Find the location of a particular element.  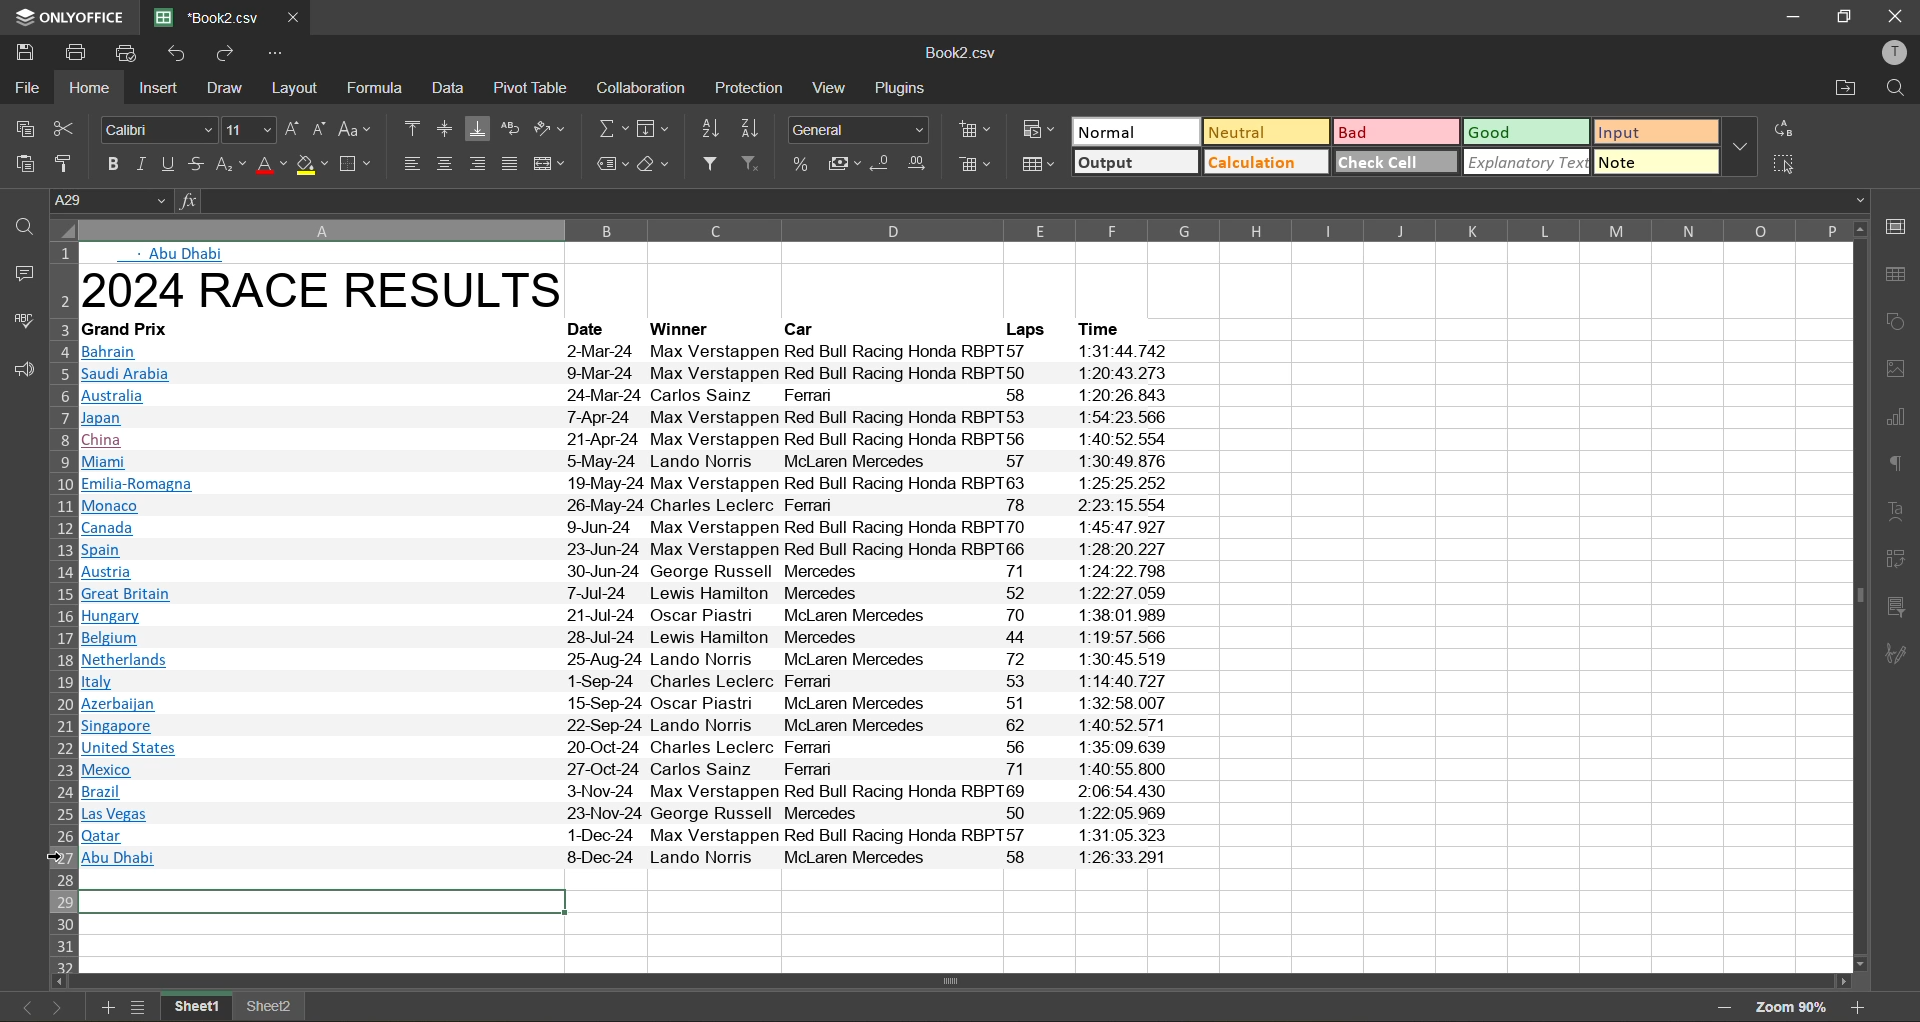

Abu Dhabi is located at coordinates (180, 255).